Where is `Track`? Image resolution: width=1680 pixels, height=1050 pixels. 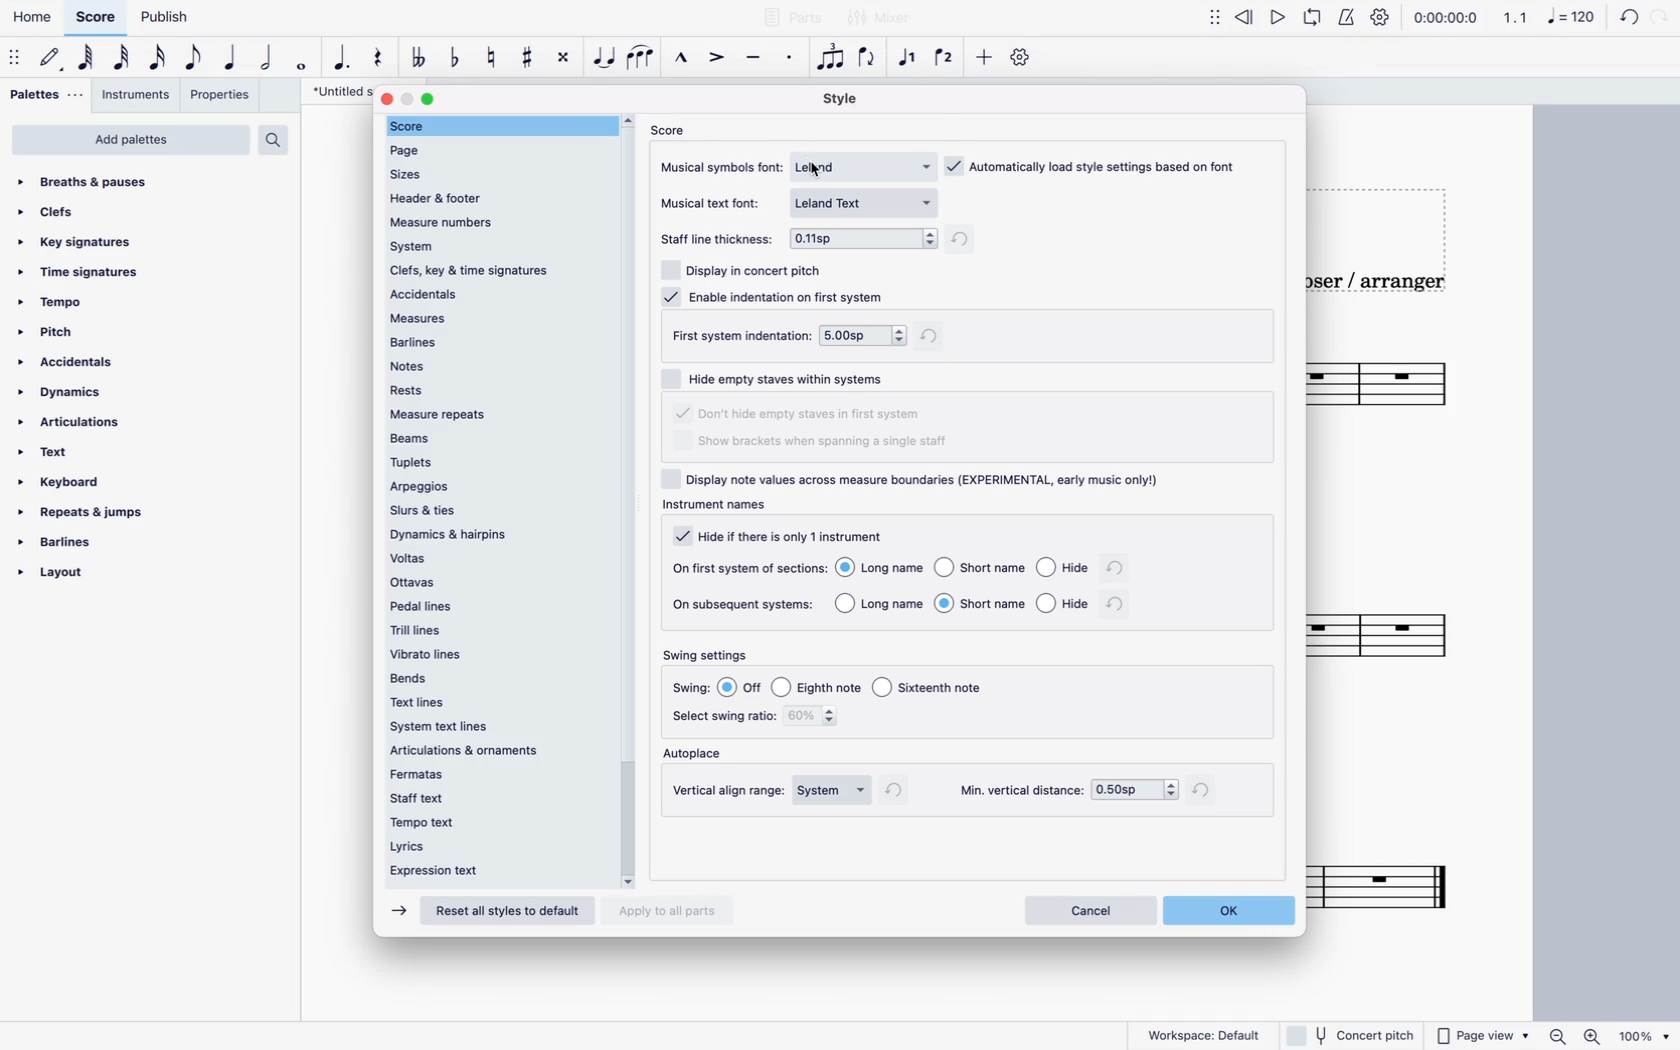
Track is located at coordinates (374, 59).